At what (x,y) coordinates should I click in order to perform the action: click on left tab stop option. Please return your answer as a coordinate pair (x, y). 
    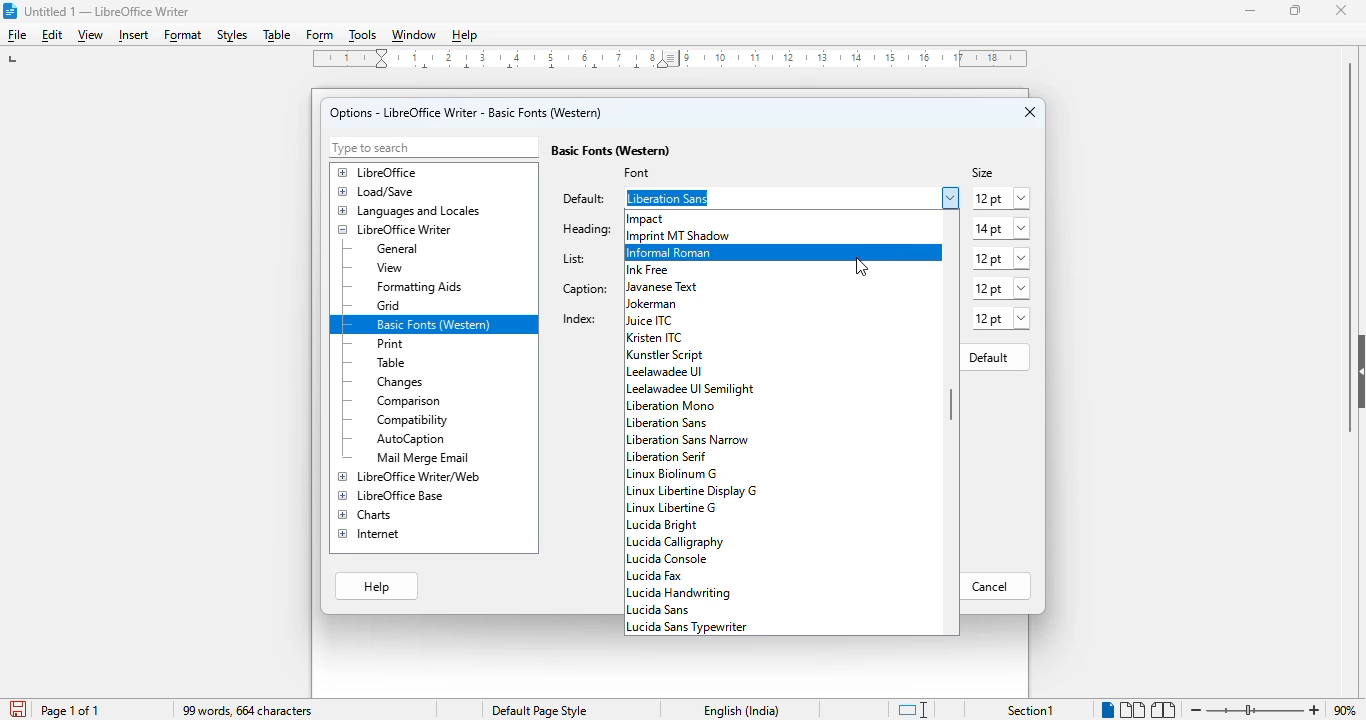
    Looking at the image, I should click on (16, 59).